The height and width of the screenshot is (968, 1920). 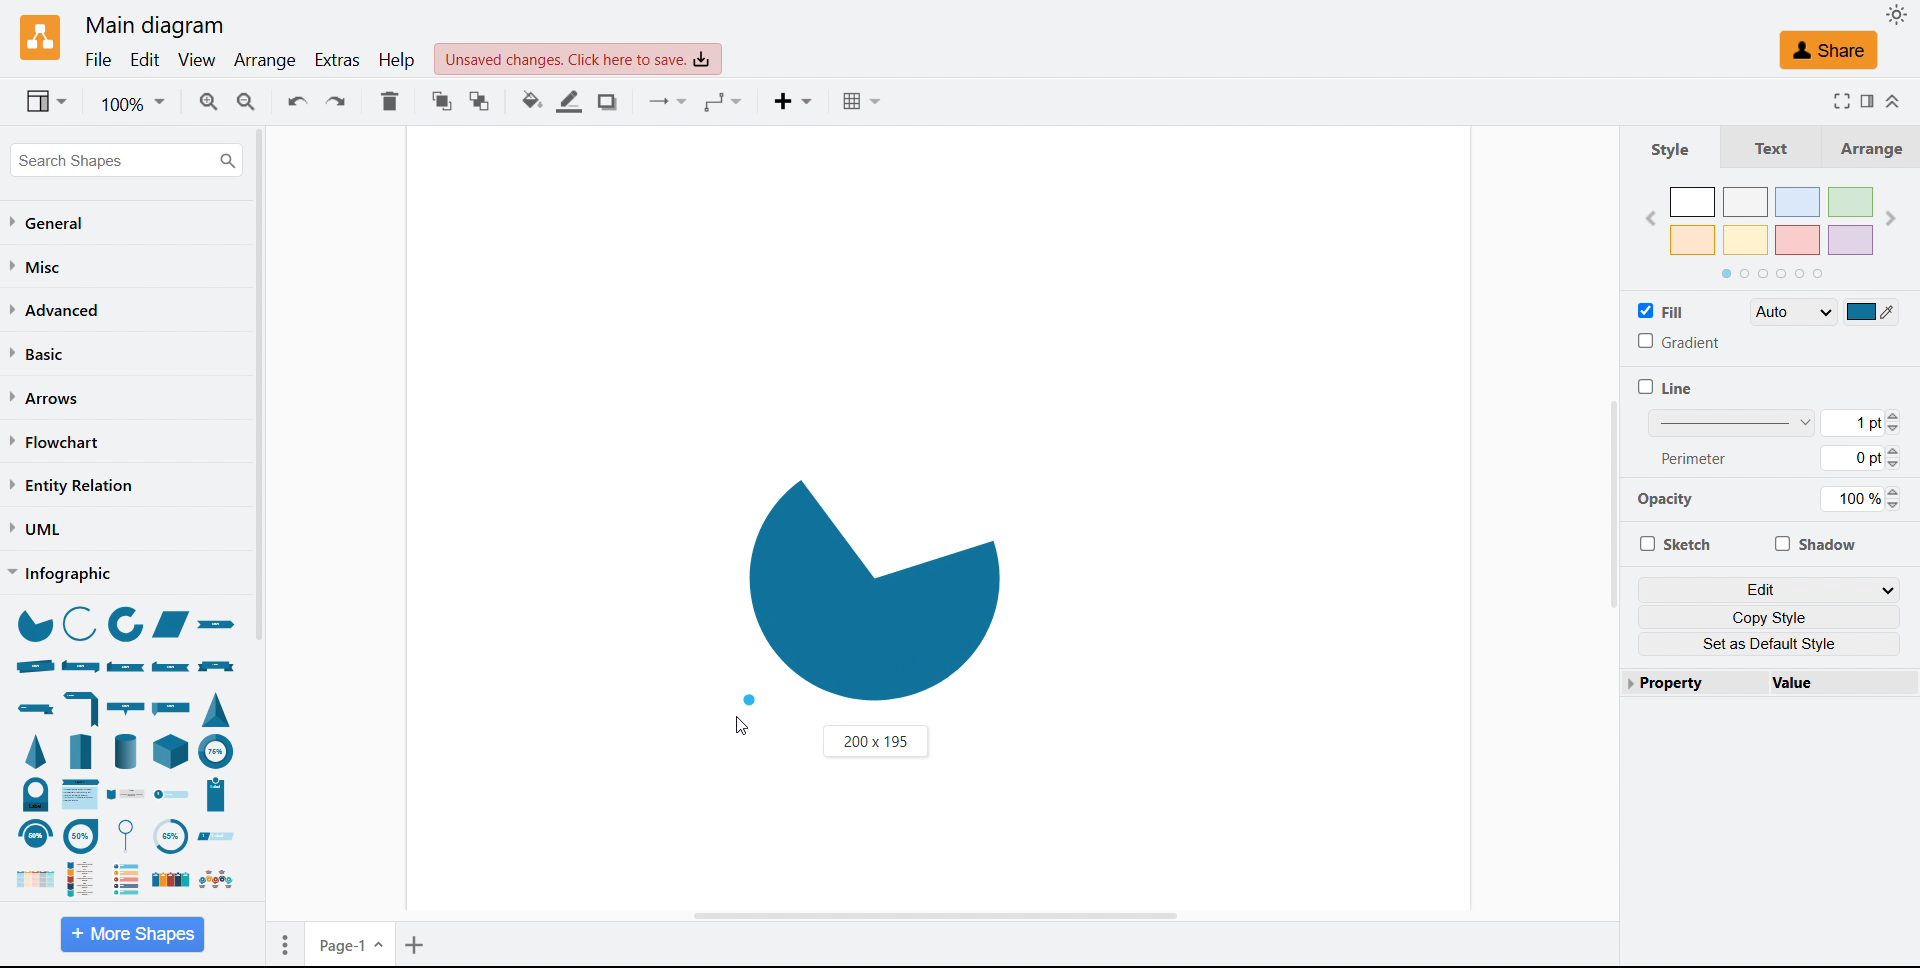 I want to click on help , so click(x=398, y=59).